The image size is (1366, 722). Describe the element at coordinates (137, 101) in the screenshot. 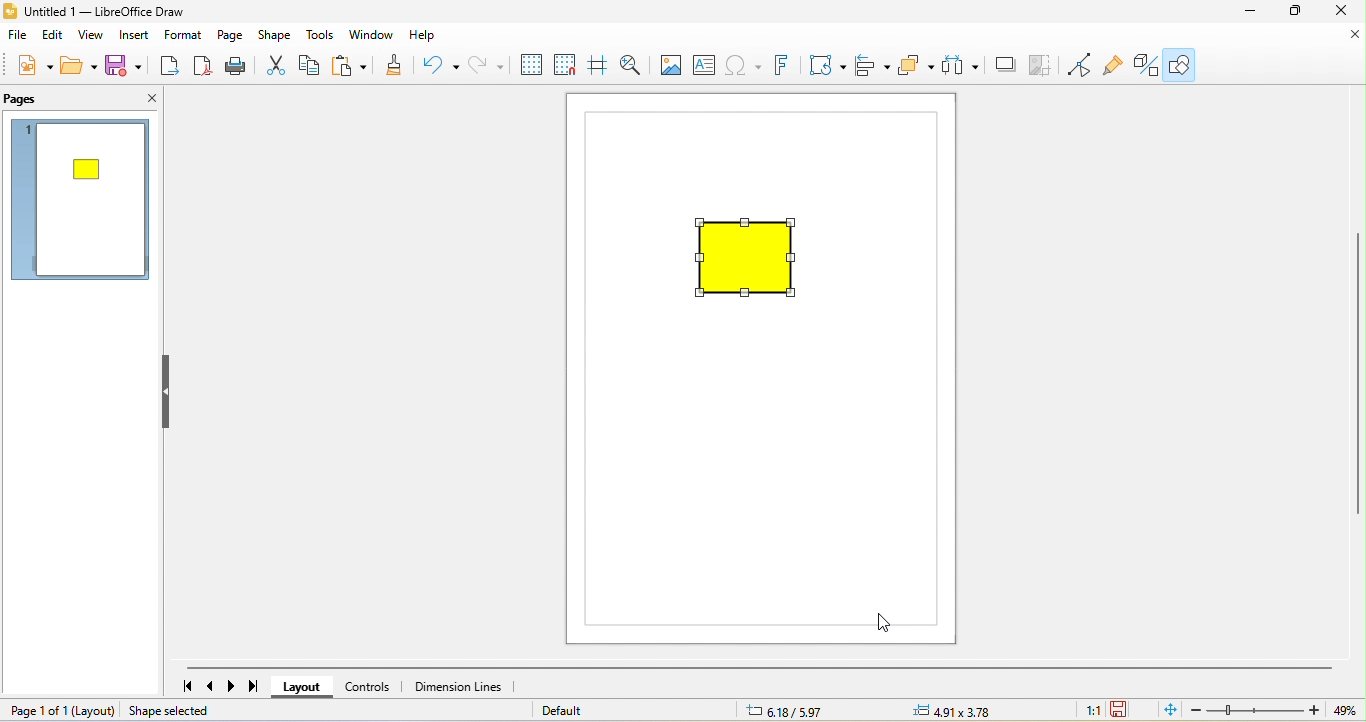

I see `close` at that location.